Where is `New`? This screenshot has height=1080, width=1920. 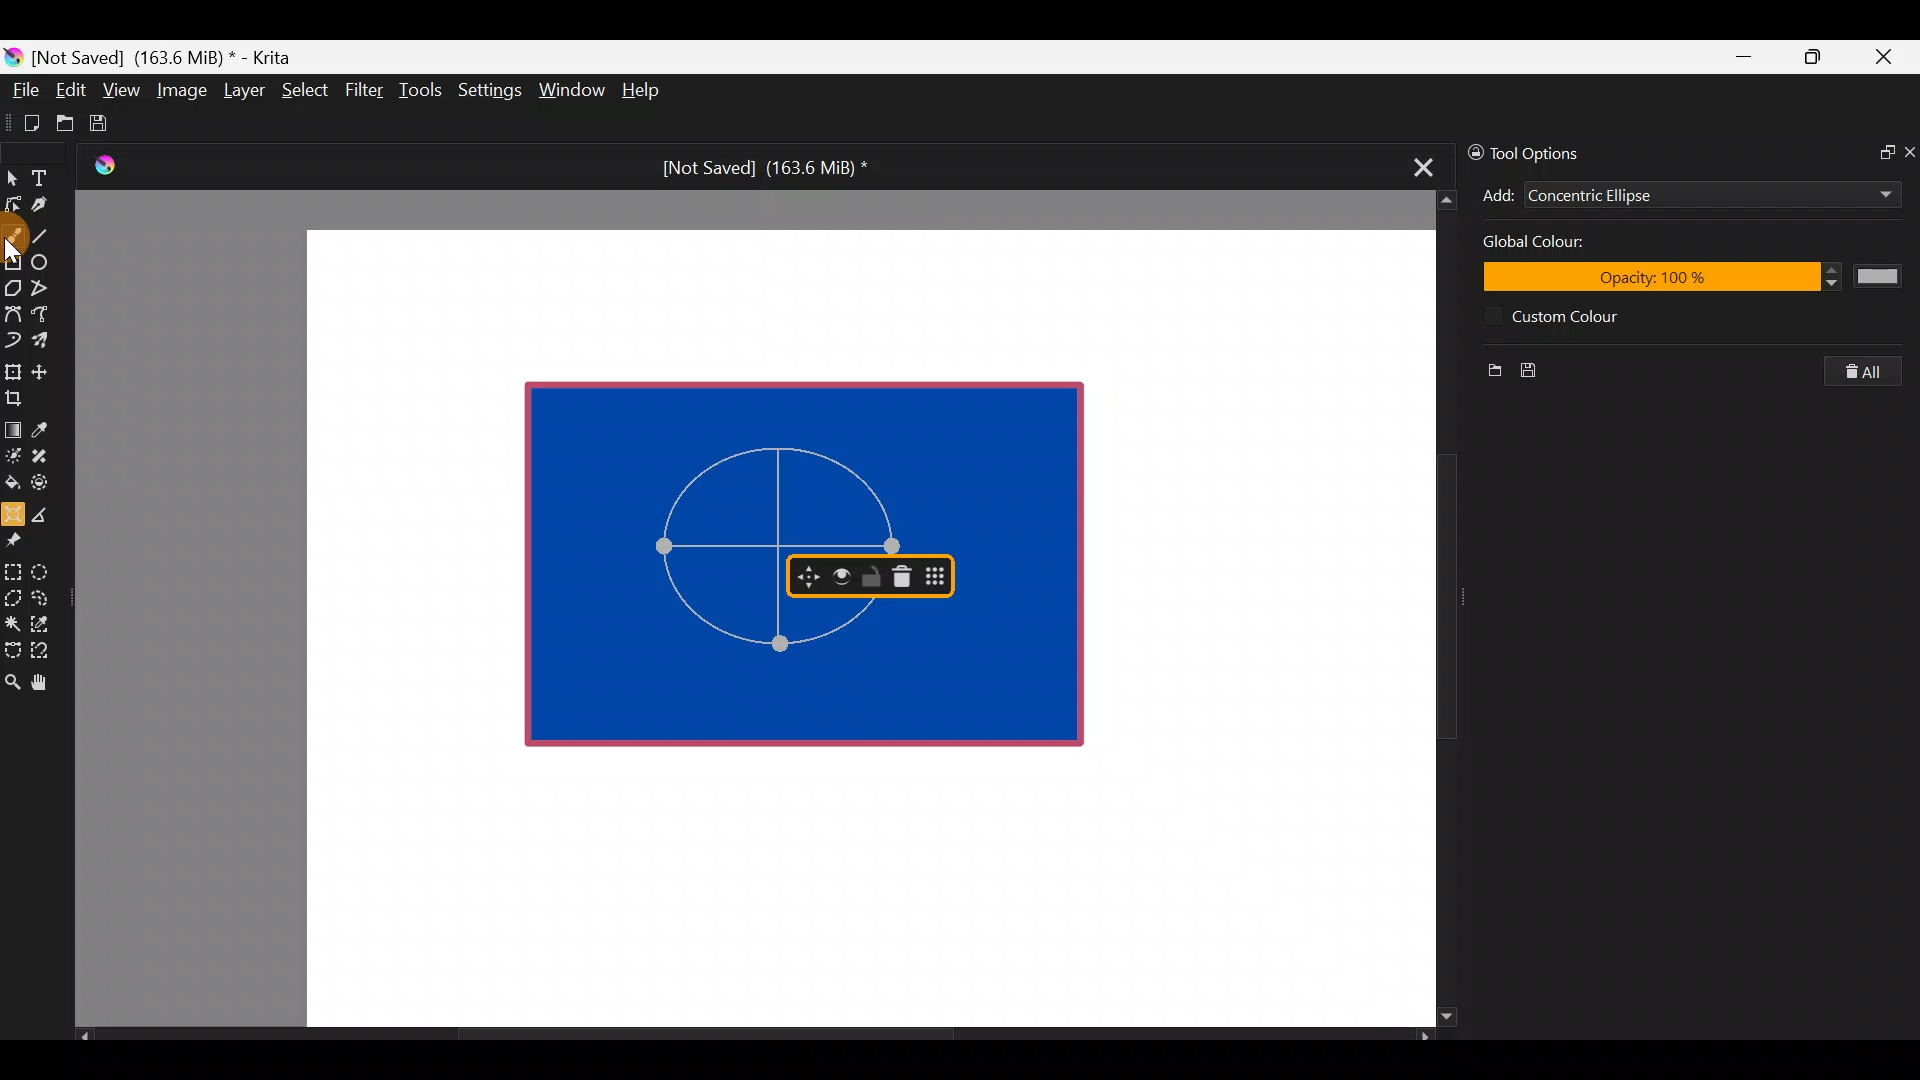 New is located at coordinates (1492, 368).